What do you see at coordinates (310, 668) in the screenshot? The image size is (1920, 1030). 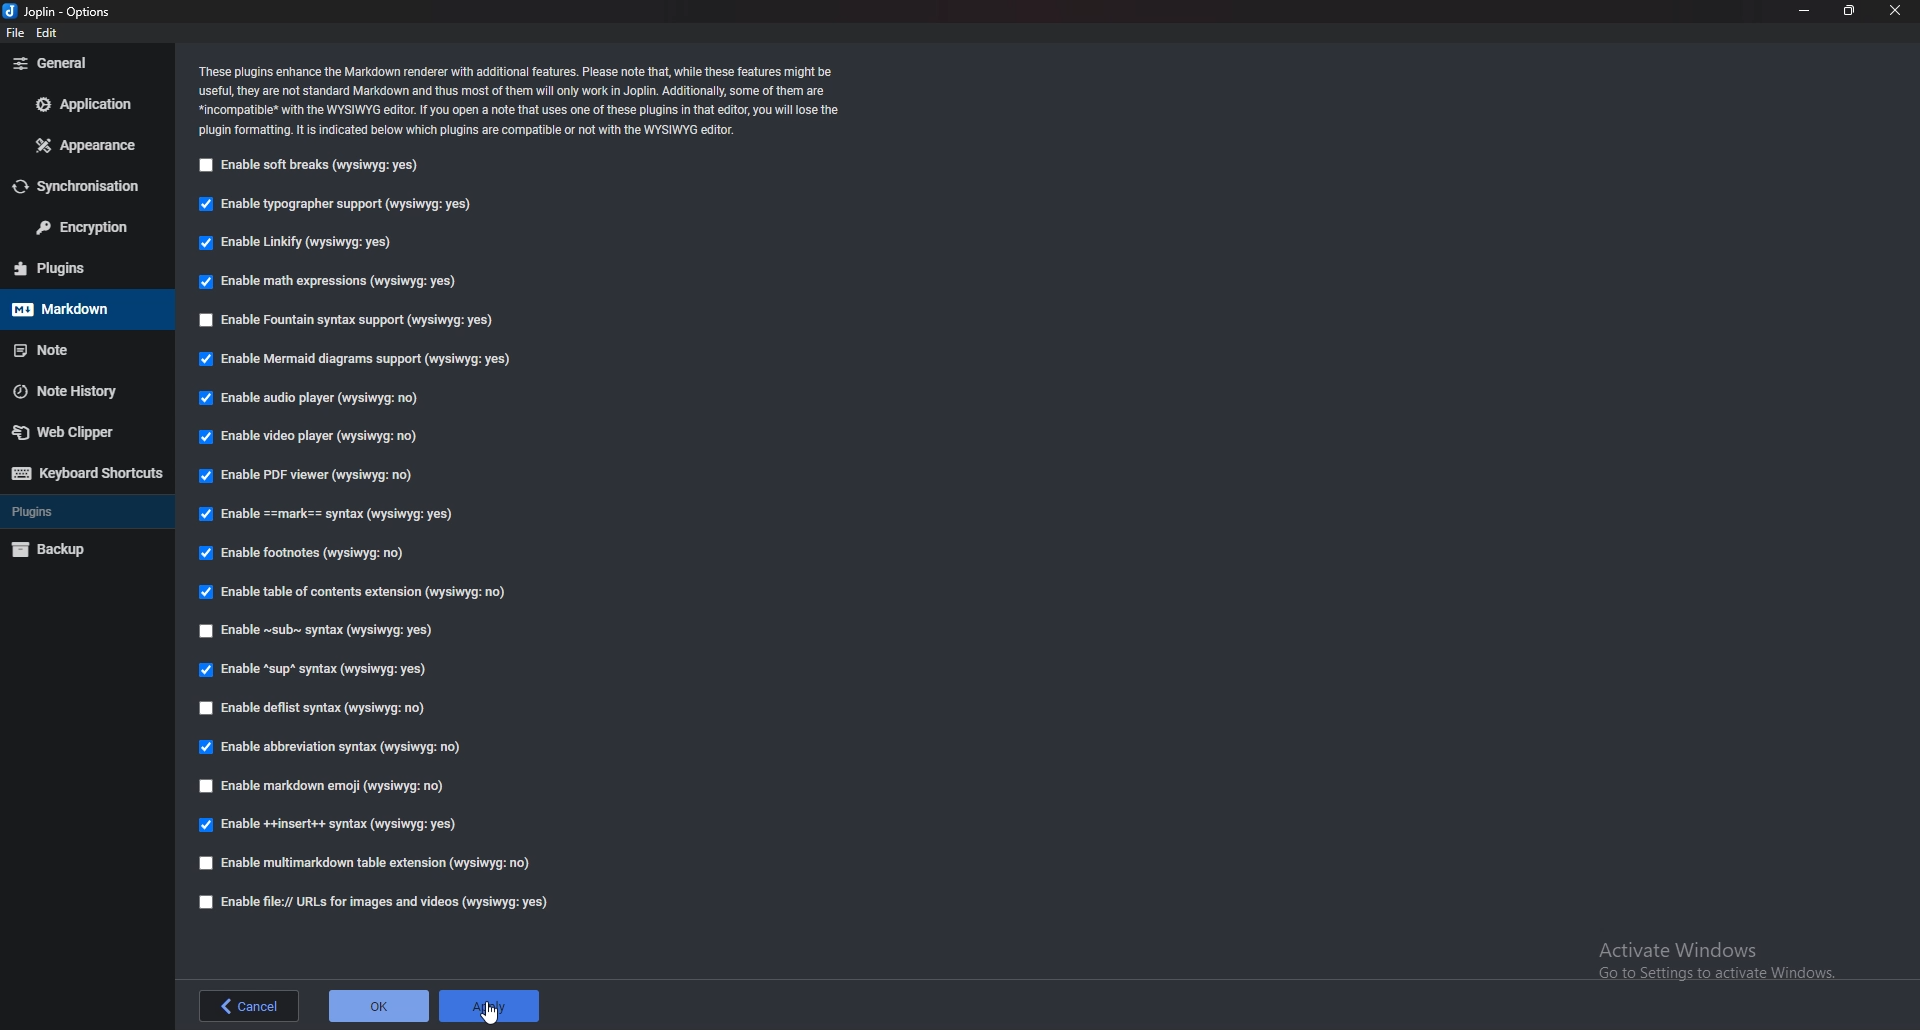 I see `enable Sup syntax` at bounding box center [310, 668].